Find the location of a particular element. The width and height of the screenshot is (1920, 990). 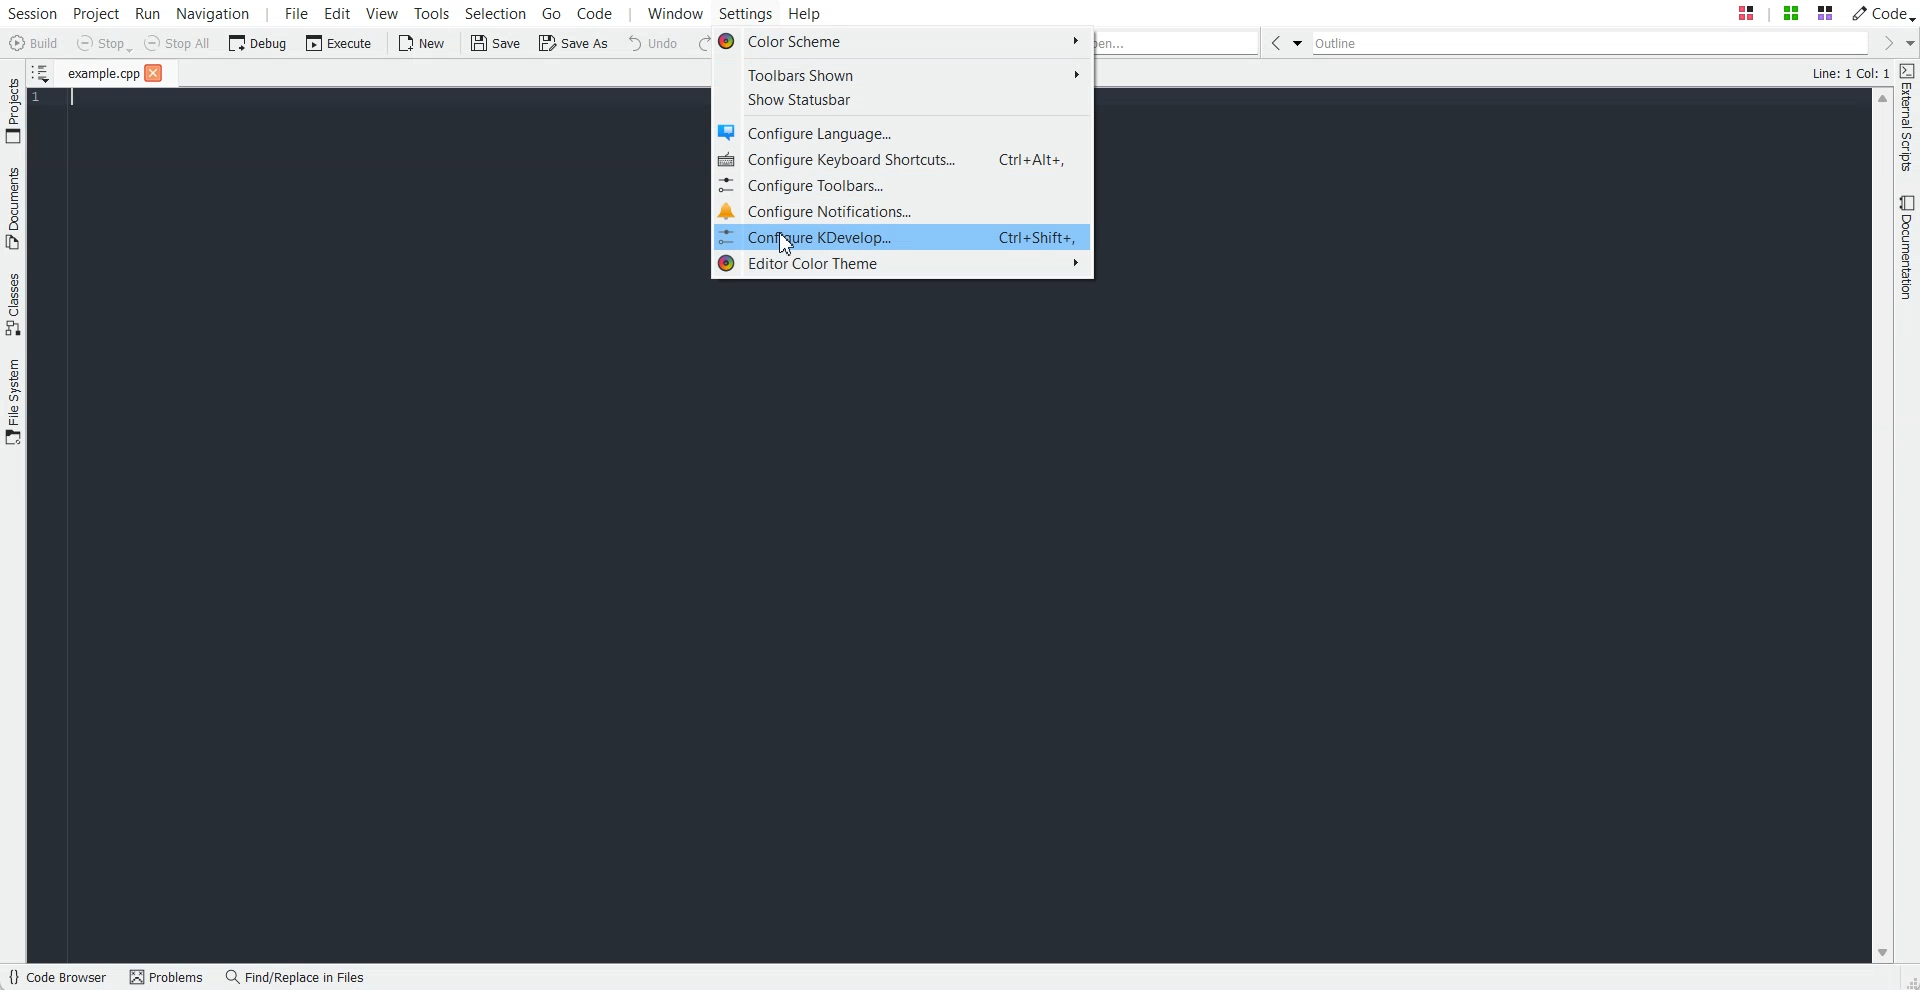

Outline is located at coordinates (1589, 42).